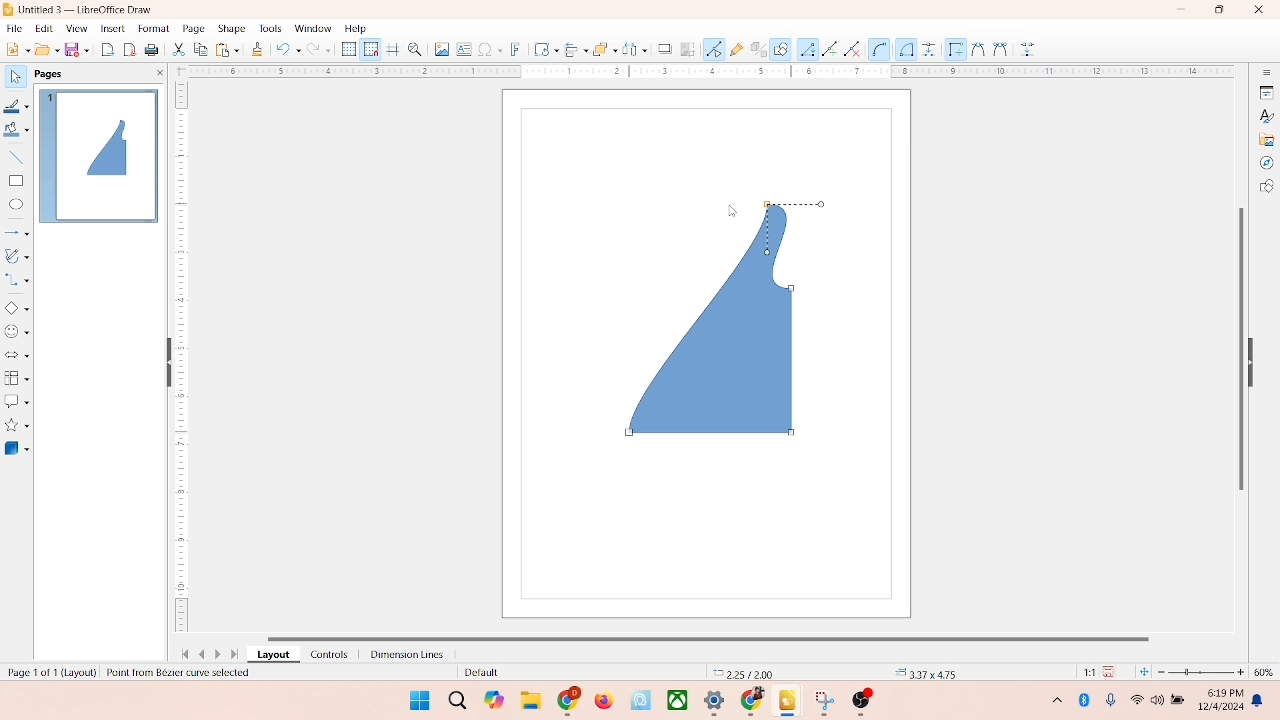 This screenshot has height=720, width=1280. Describe the element at coordinates (1267, 138) in the screenshot. I see `gallery` at that location.